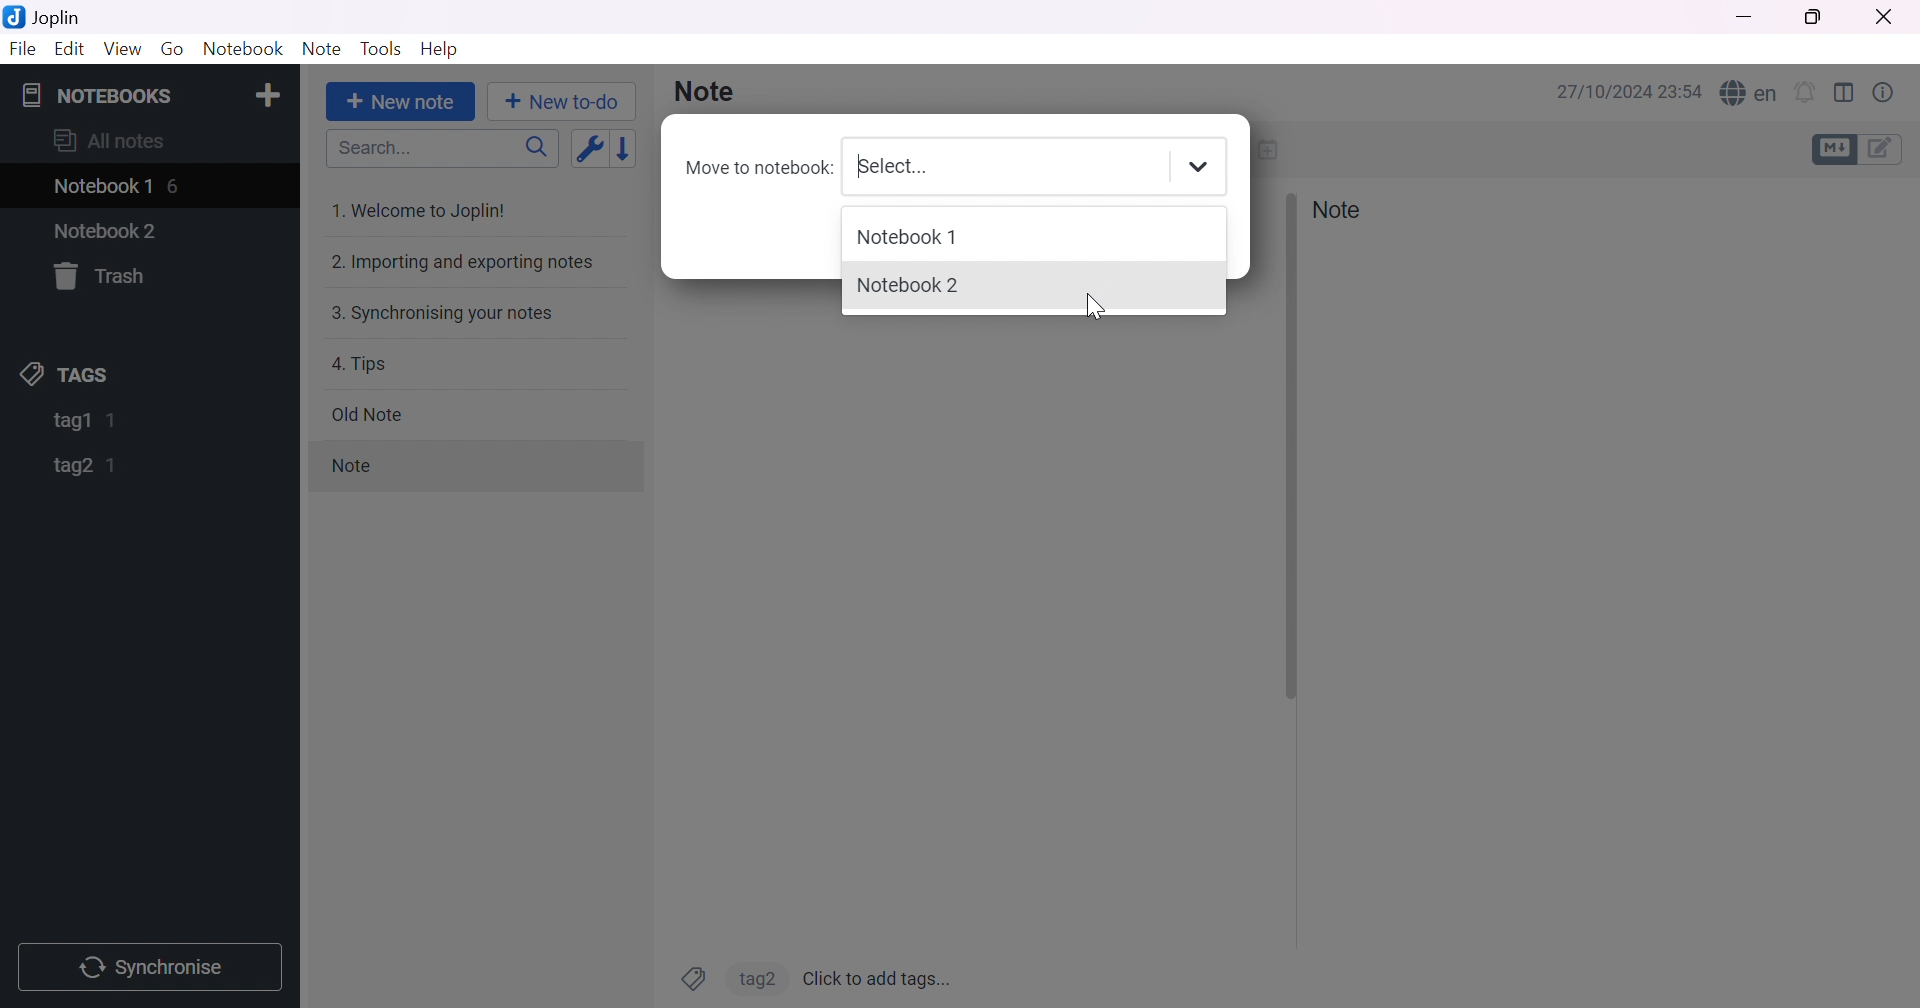 The image size is (1920, 1008). I want to click on Note properties, so click(1889, 92).